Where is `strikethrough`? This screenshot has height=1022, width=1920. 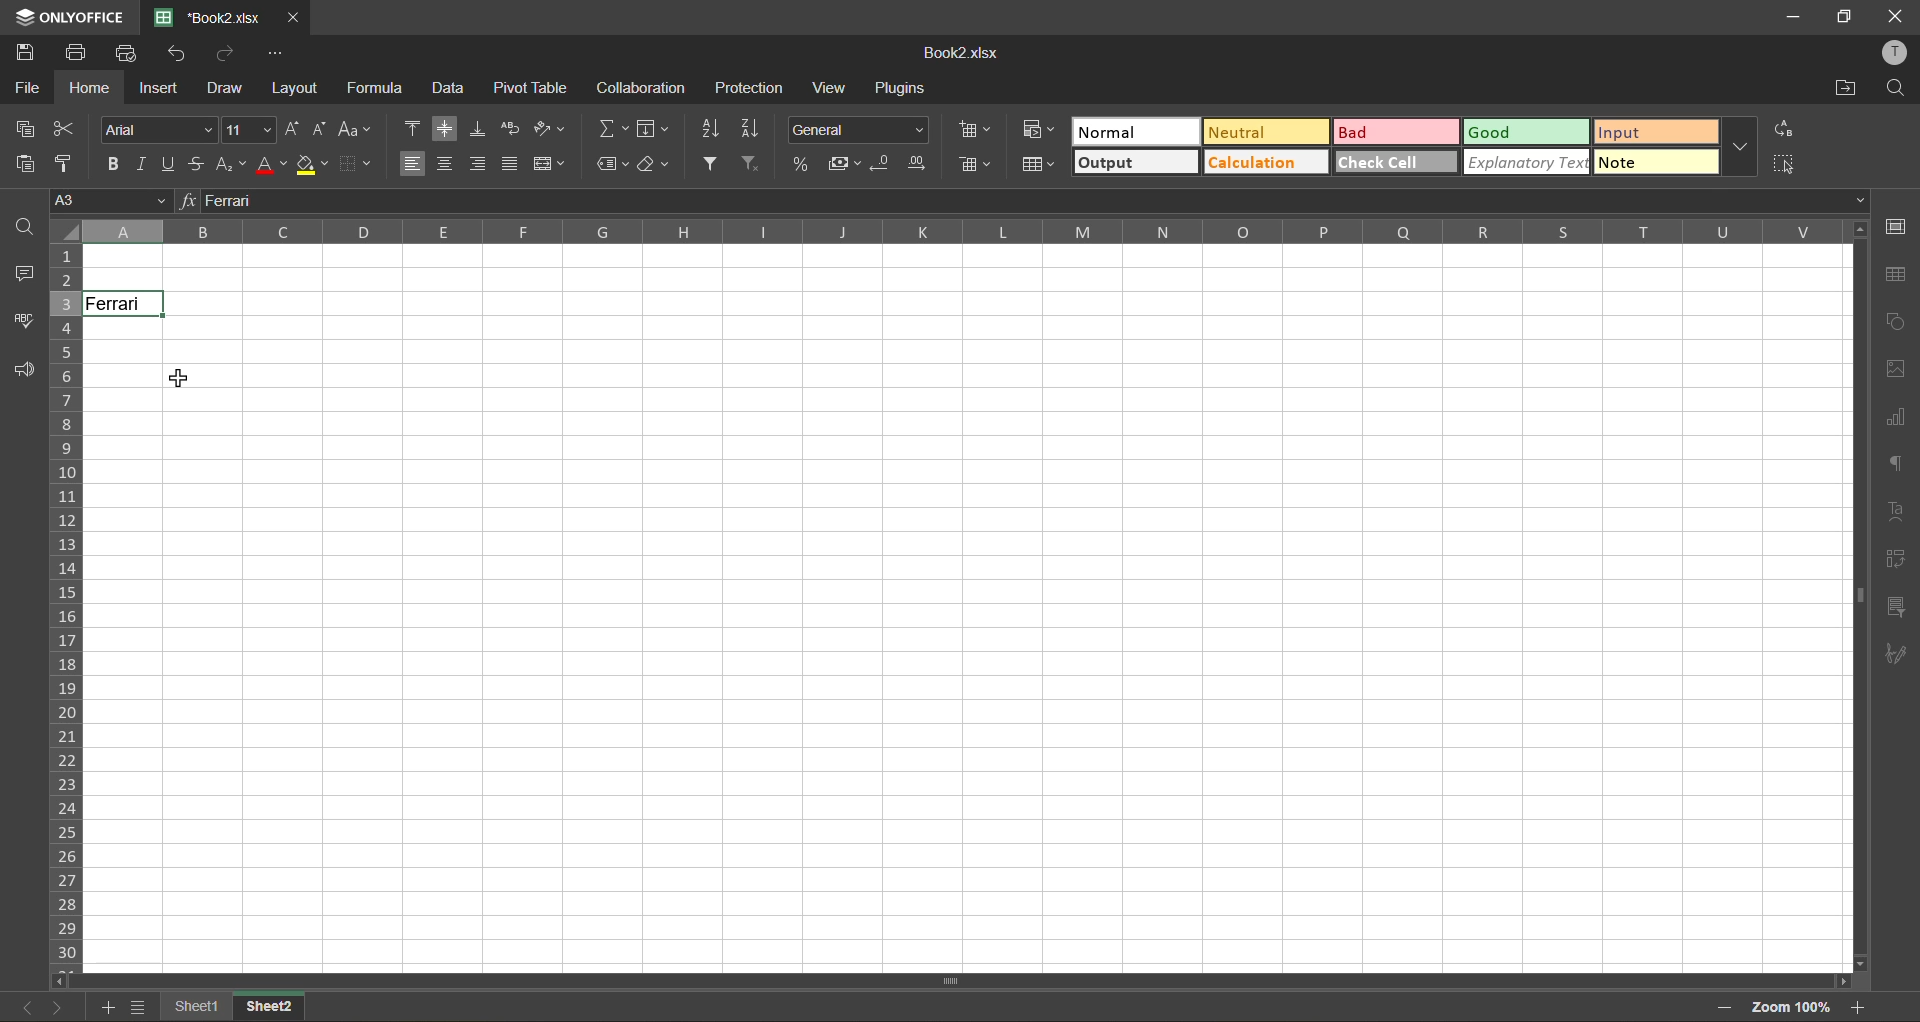
strikethrough is located at coordinates (198, 164).